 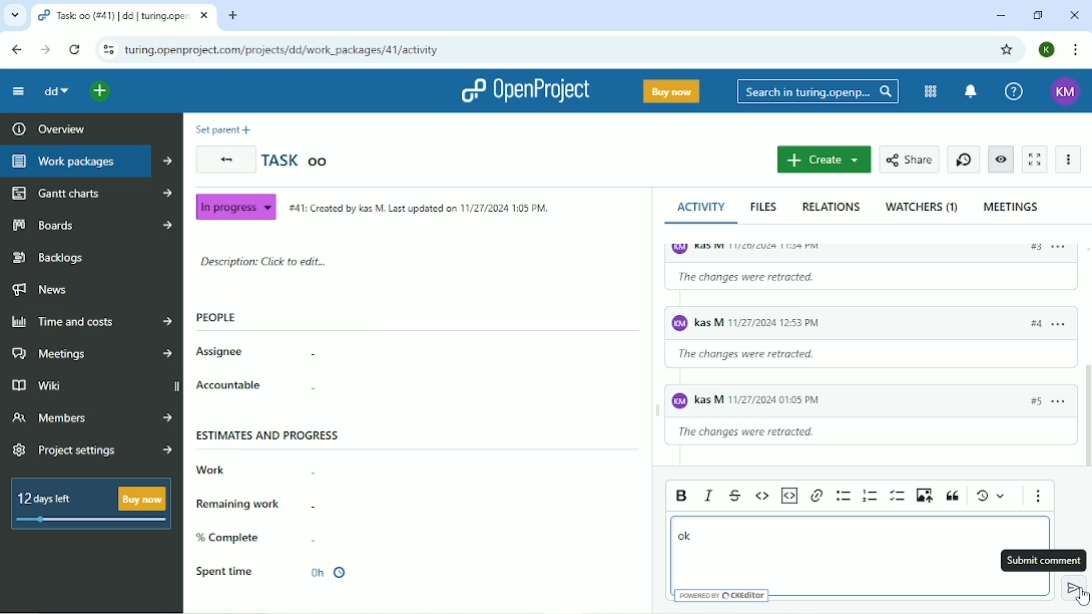 What do you see at coordinates (931, 92) in the screenshot?
I see `Modules` at bounding box center [931, 92].